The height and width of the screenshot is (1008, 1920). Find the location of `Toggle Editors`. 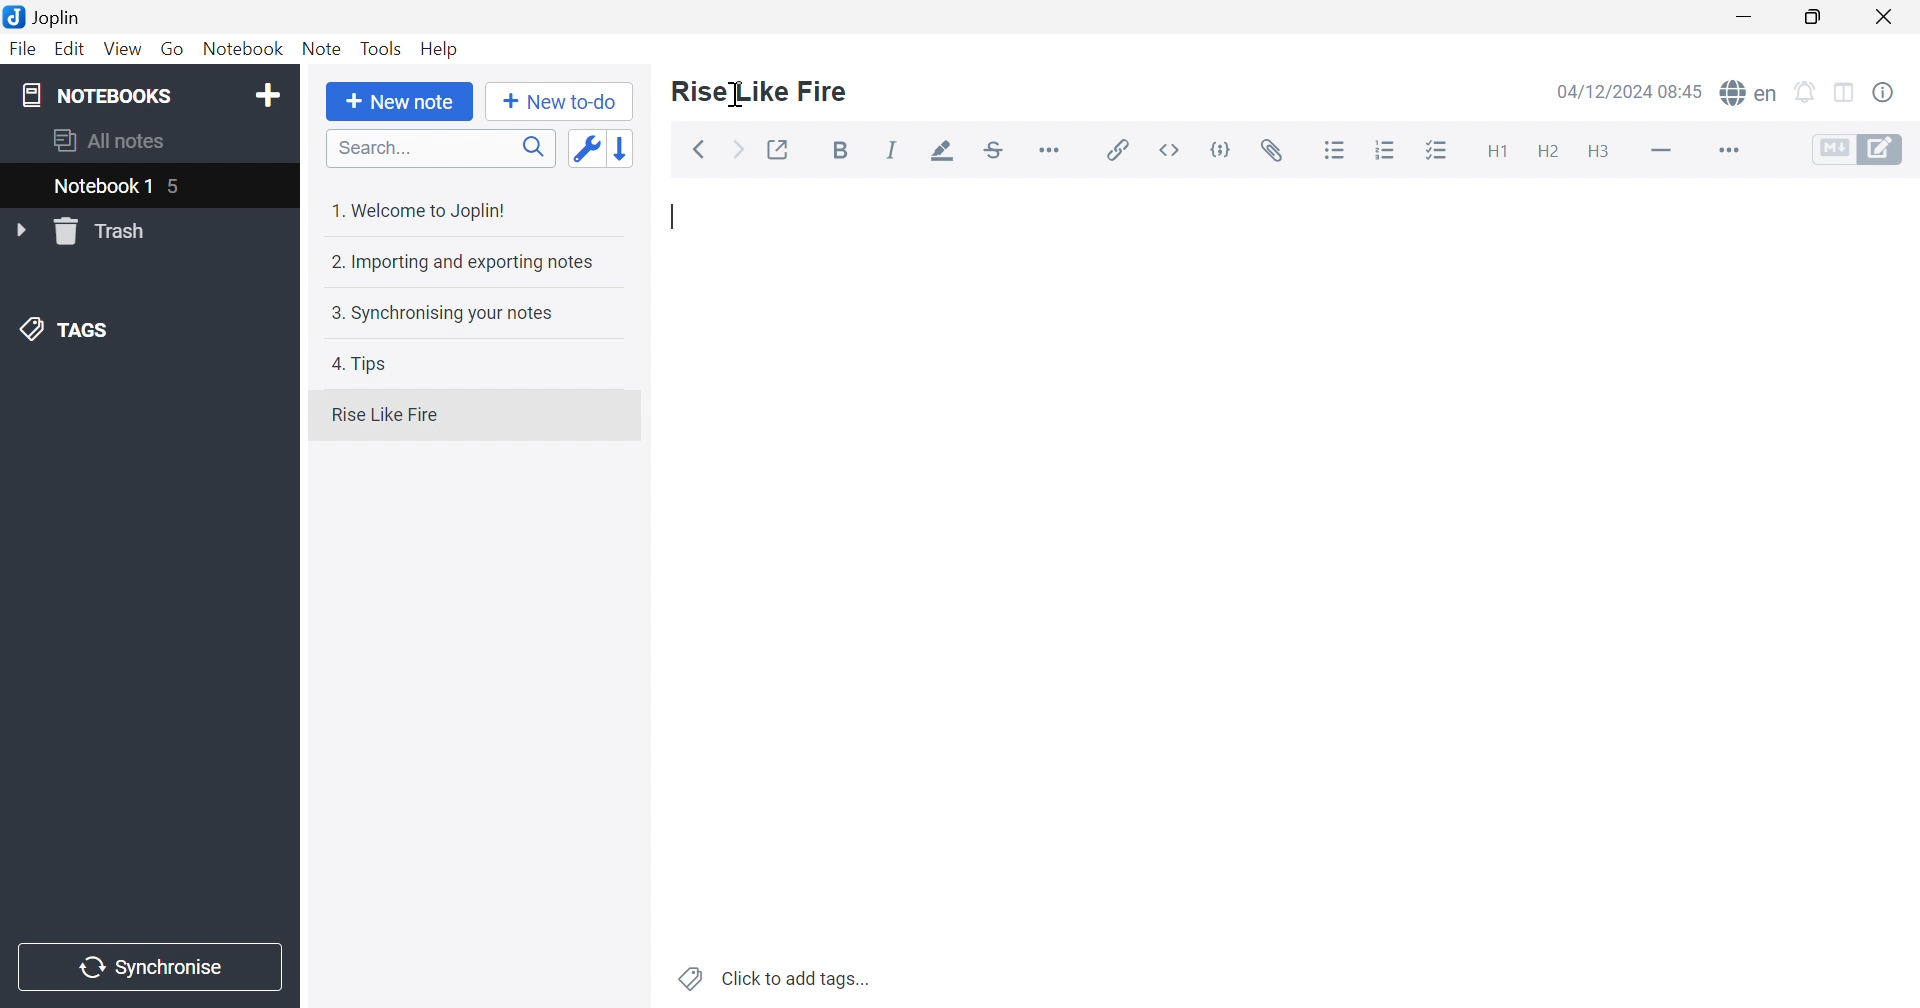

Toggle Editors is located at coordinates (1852, 153).